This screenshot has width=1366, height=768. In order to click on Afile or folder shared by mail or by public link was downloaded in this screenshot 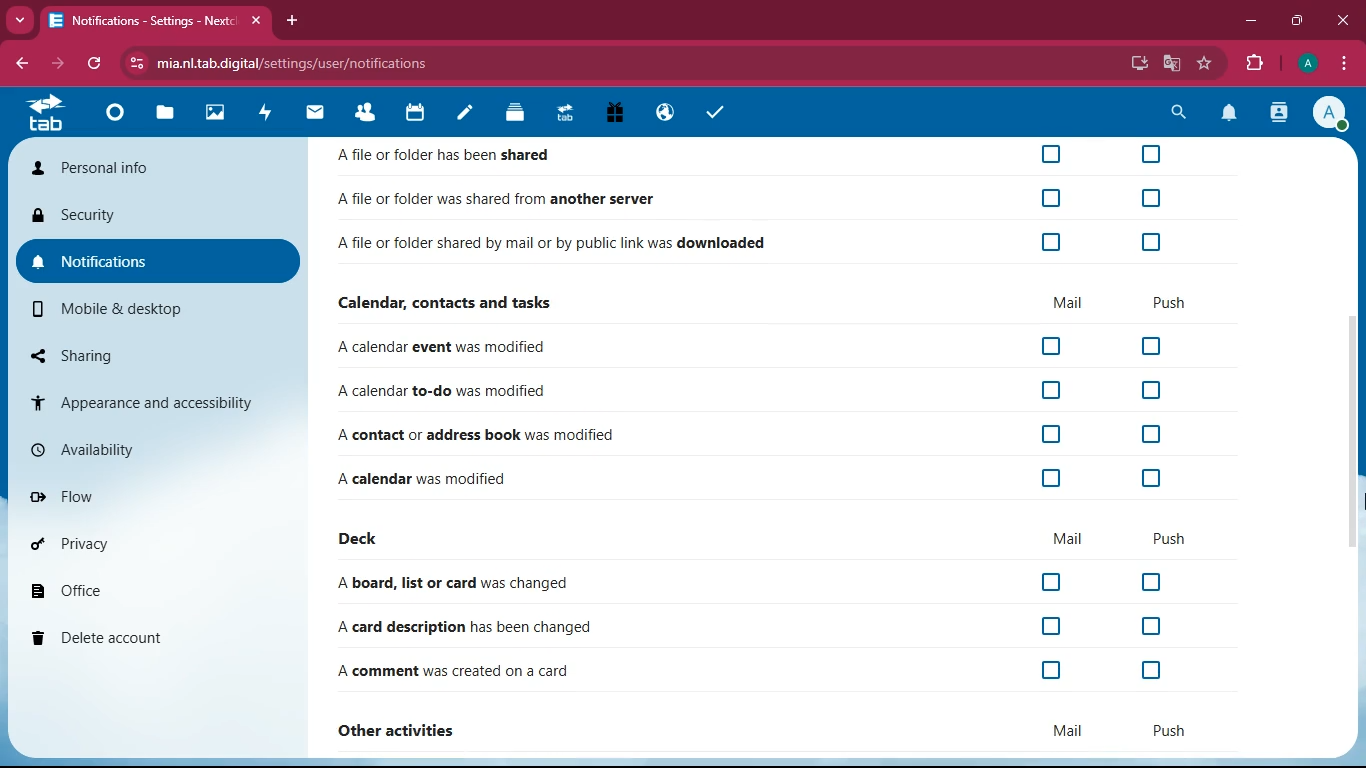, I will do `click(552, 245)`.